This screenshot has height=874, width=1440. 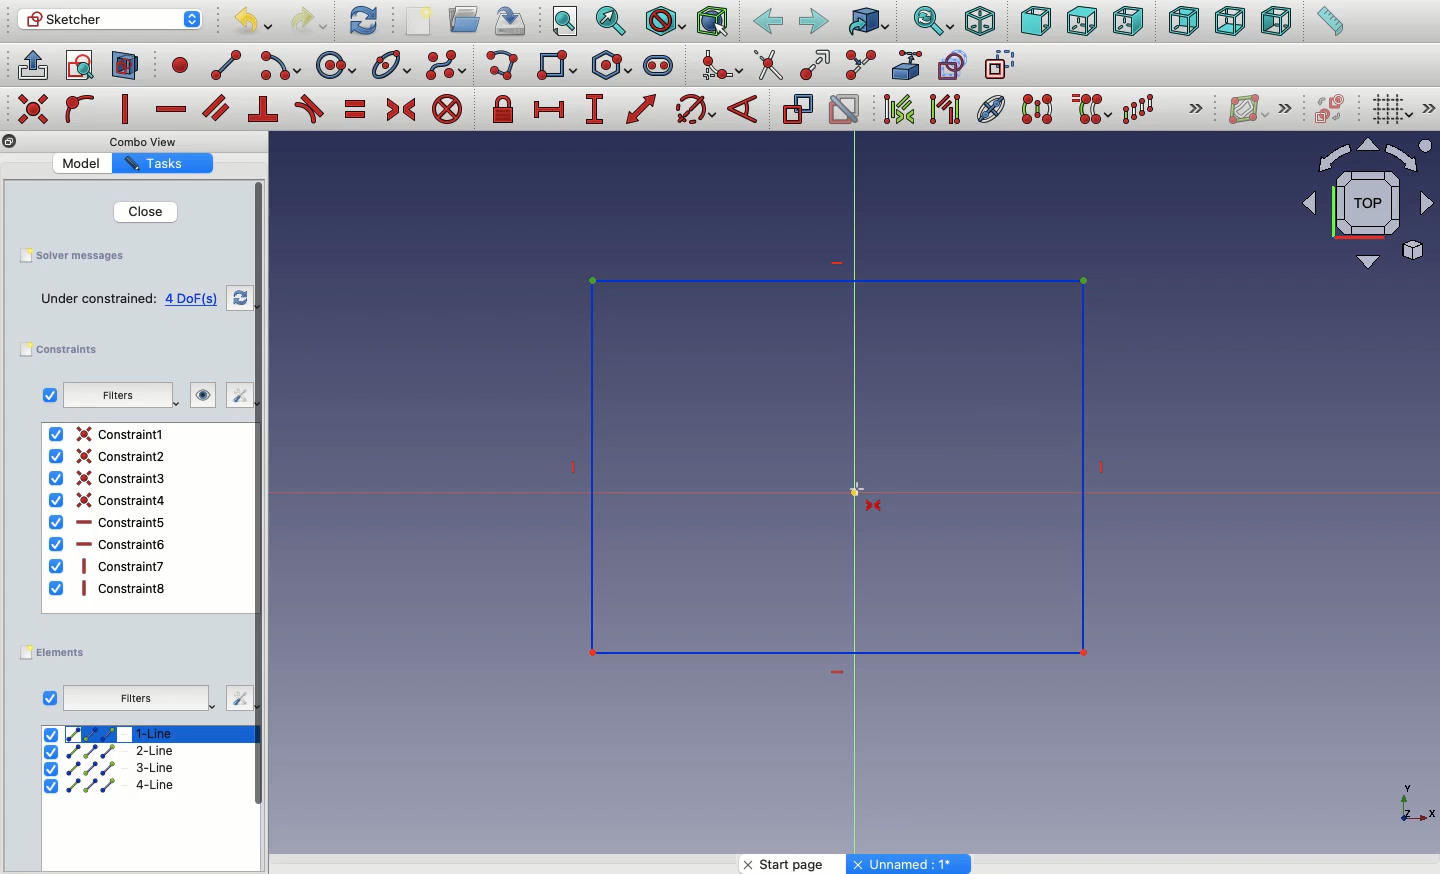 I want to click on Split edge, so click(x=860, y=66).